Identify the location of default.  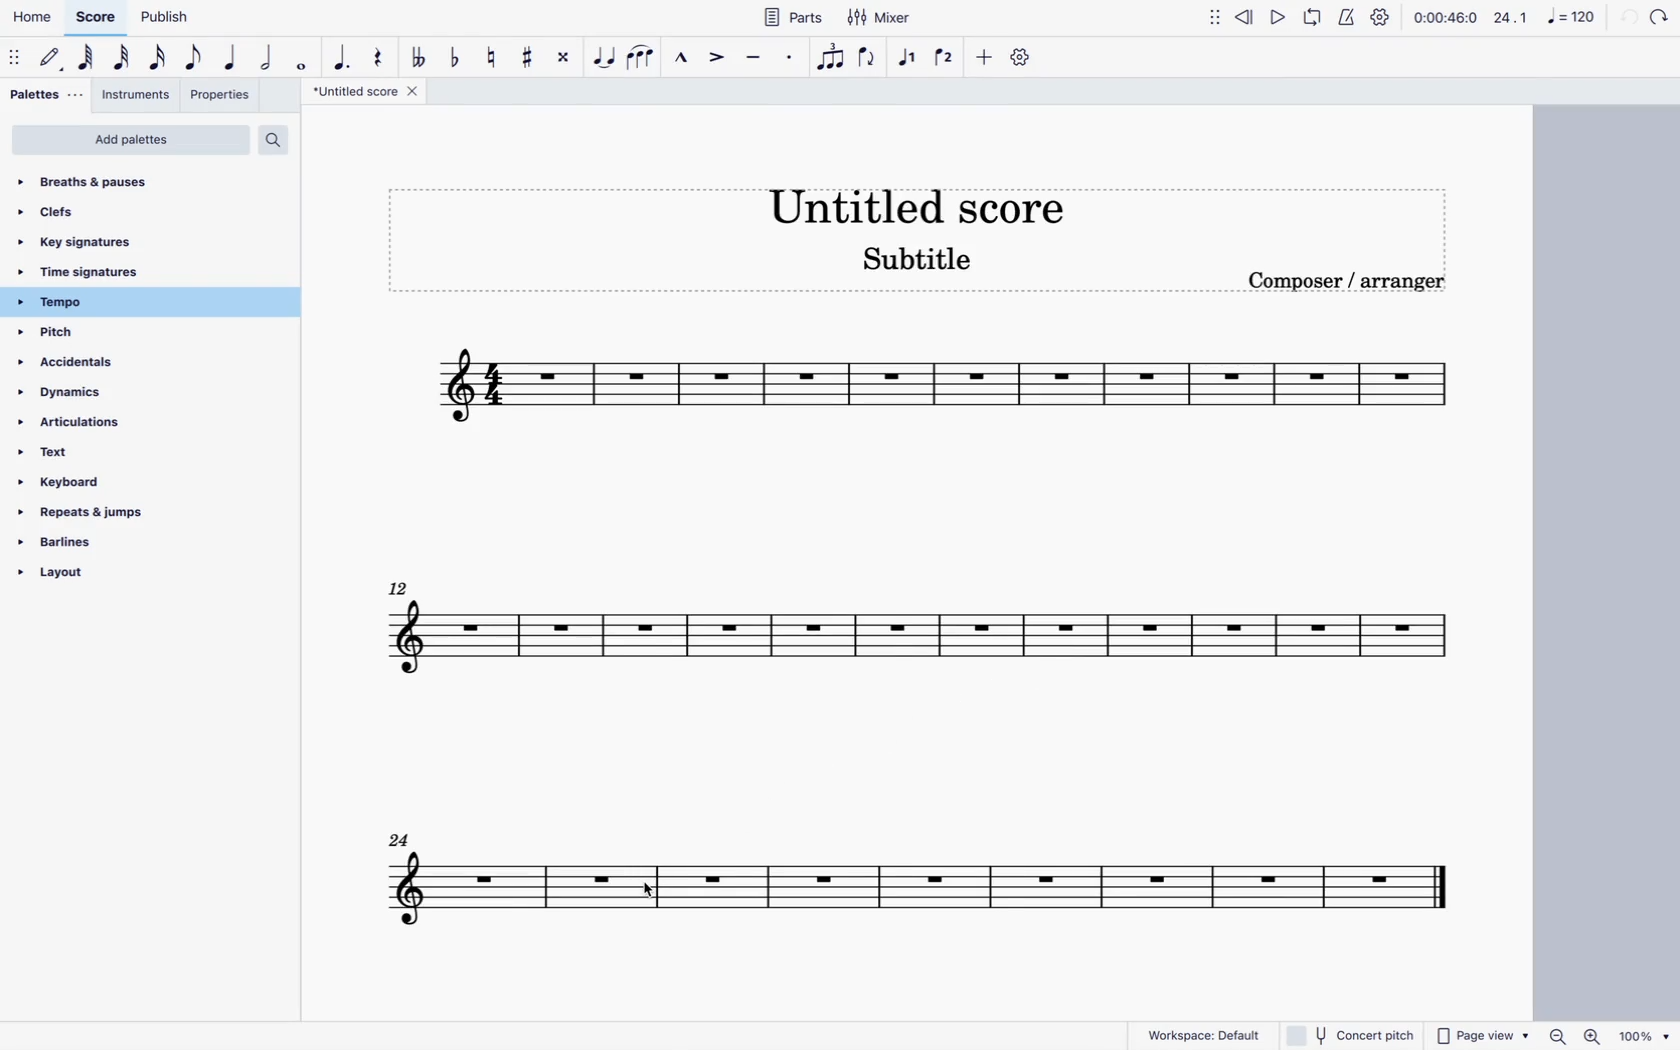
(50, 59).